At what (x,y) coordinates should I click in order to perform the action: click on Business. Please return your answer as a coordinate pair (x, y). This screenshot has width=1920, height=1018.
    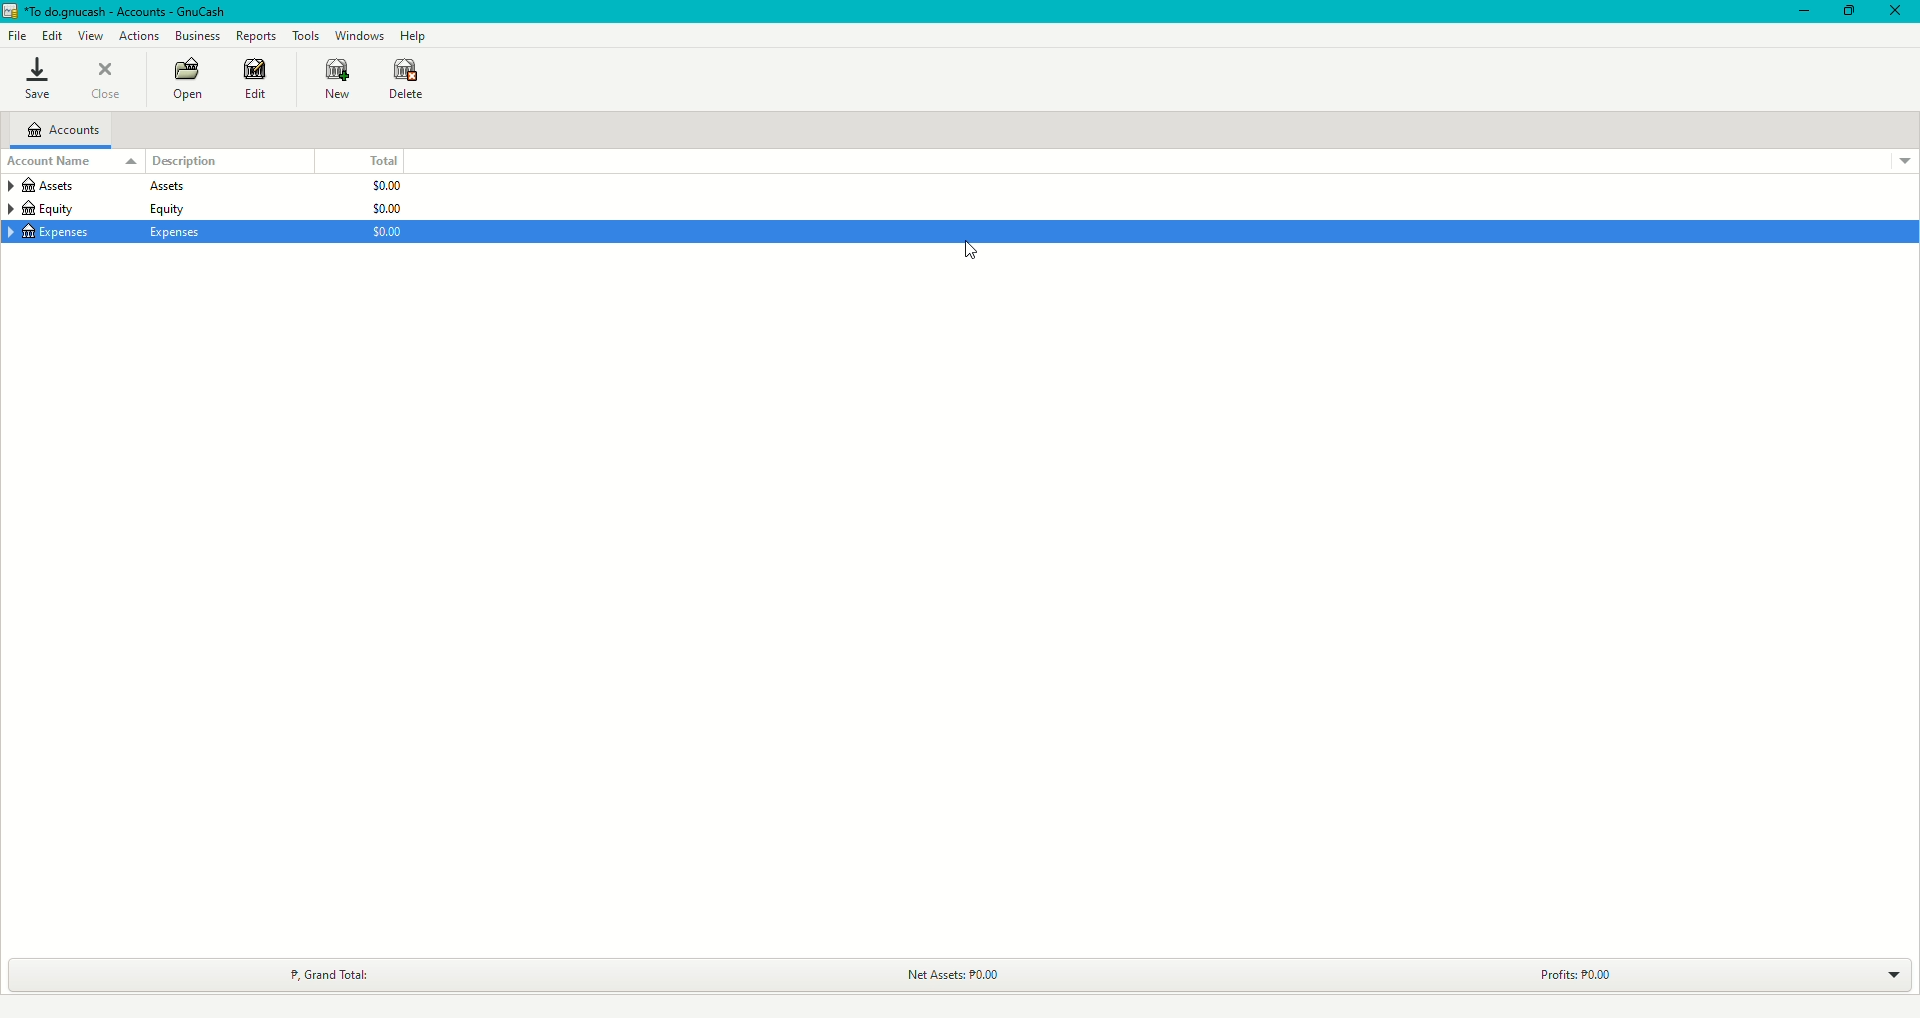
    Looking at the image, I should click on (197, 34).